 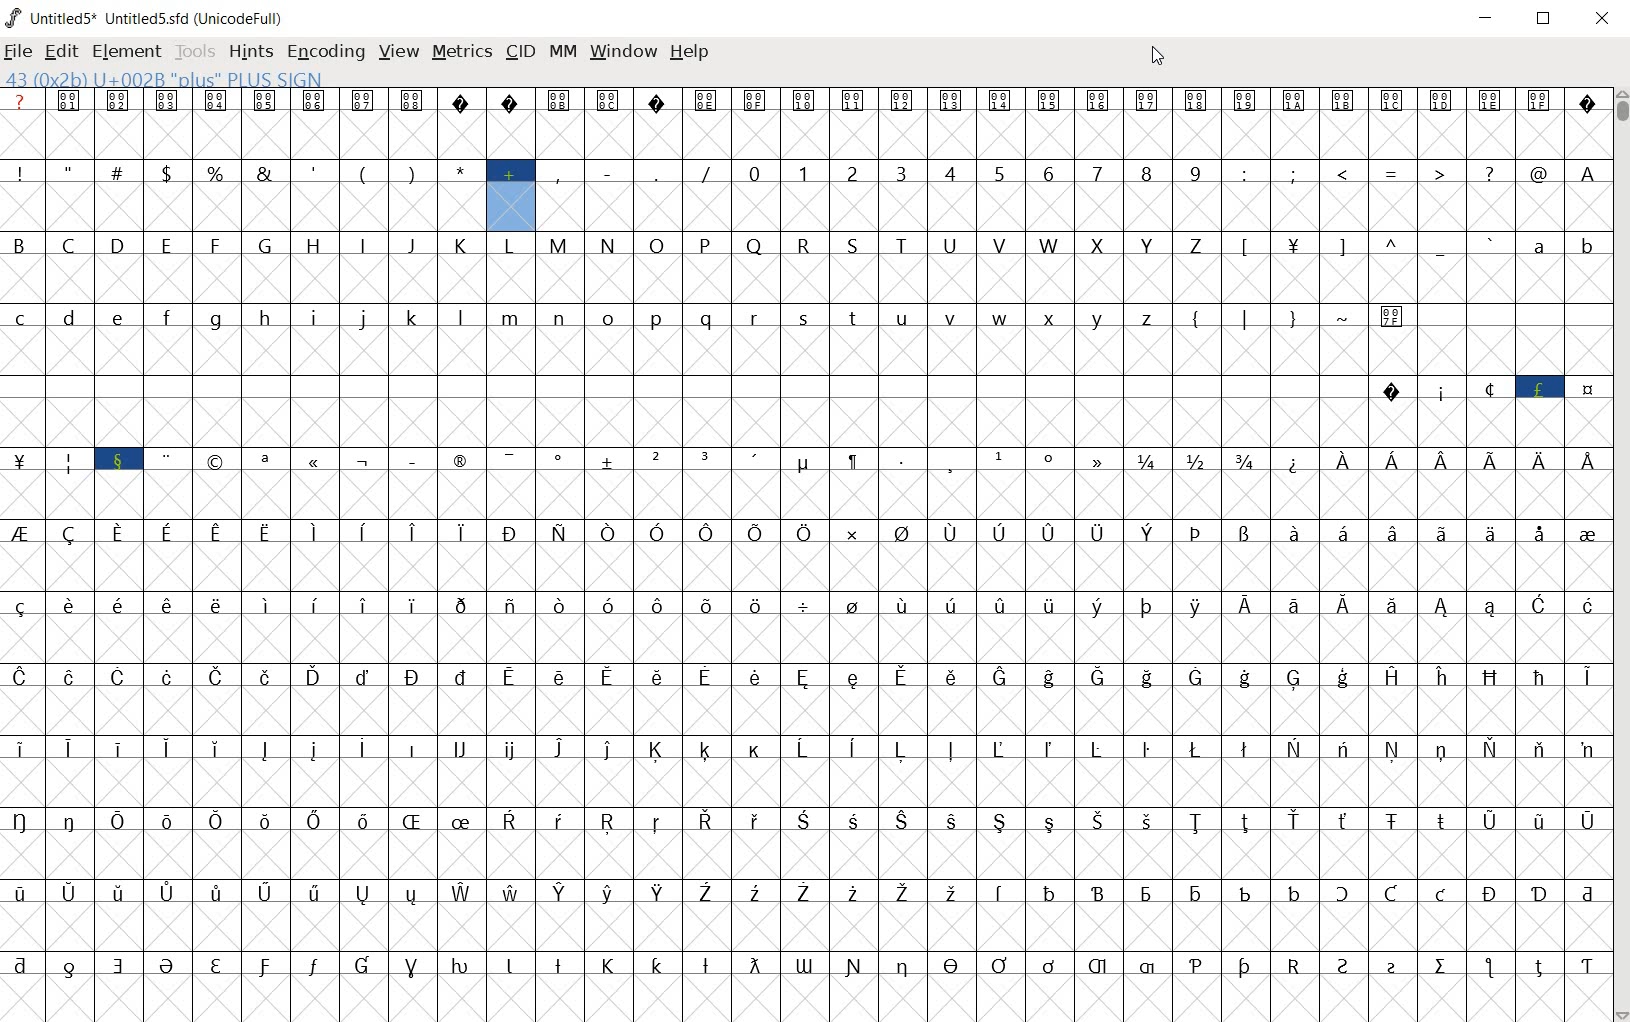 I want to click on cid, so click(x=519, y=50).